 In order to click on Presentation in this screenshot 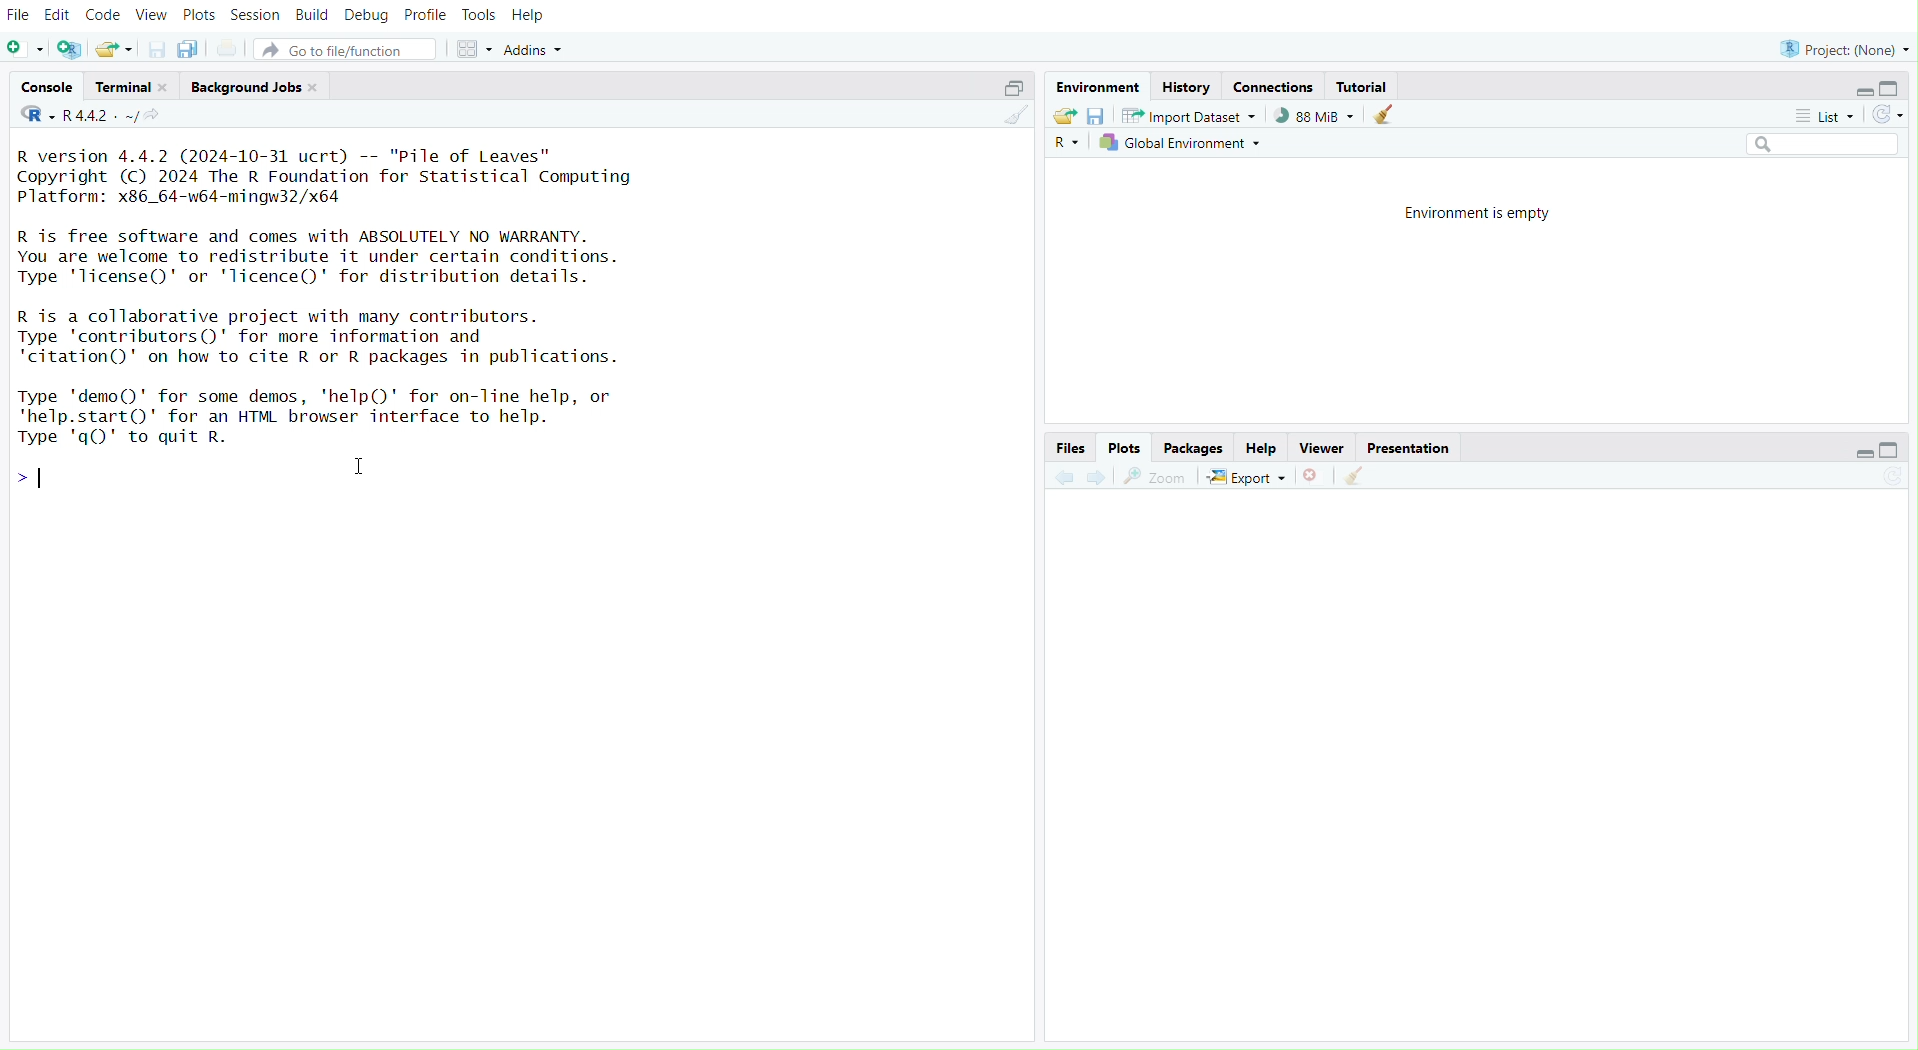, I will do `click(1409, 449)`.